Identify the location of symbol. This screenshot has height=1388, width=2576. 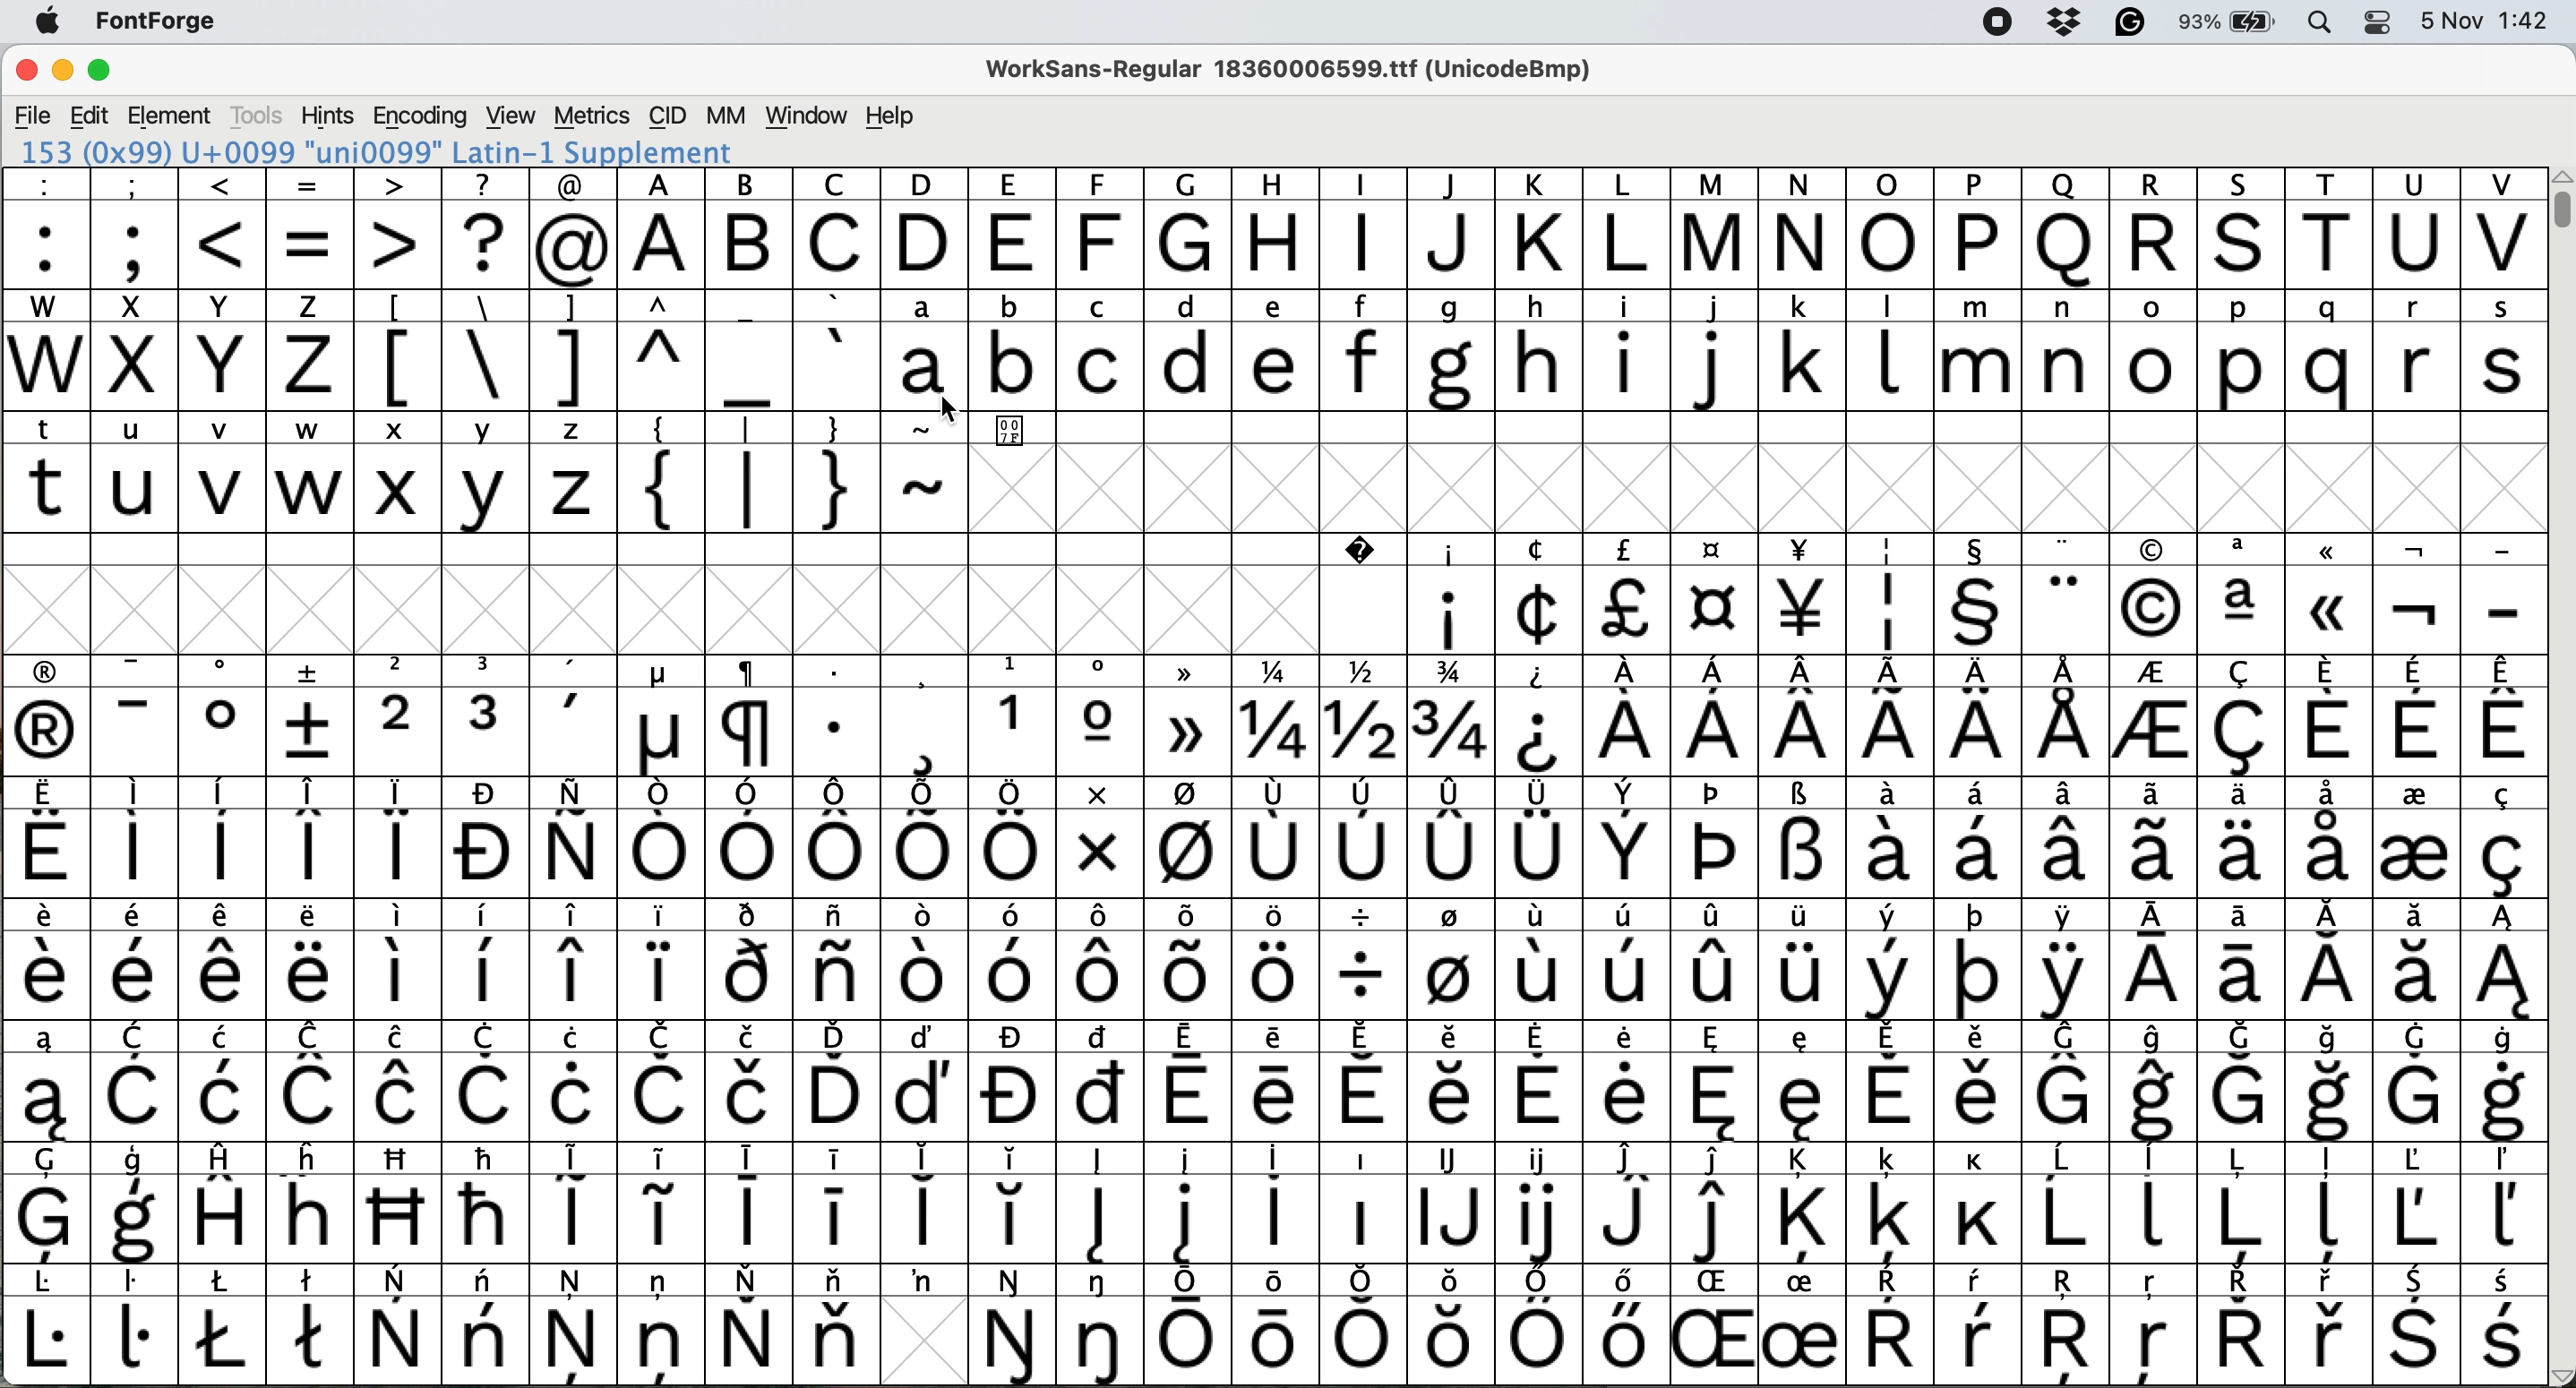
(1627, 960).